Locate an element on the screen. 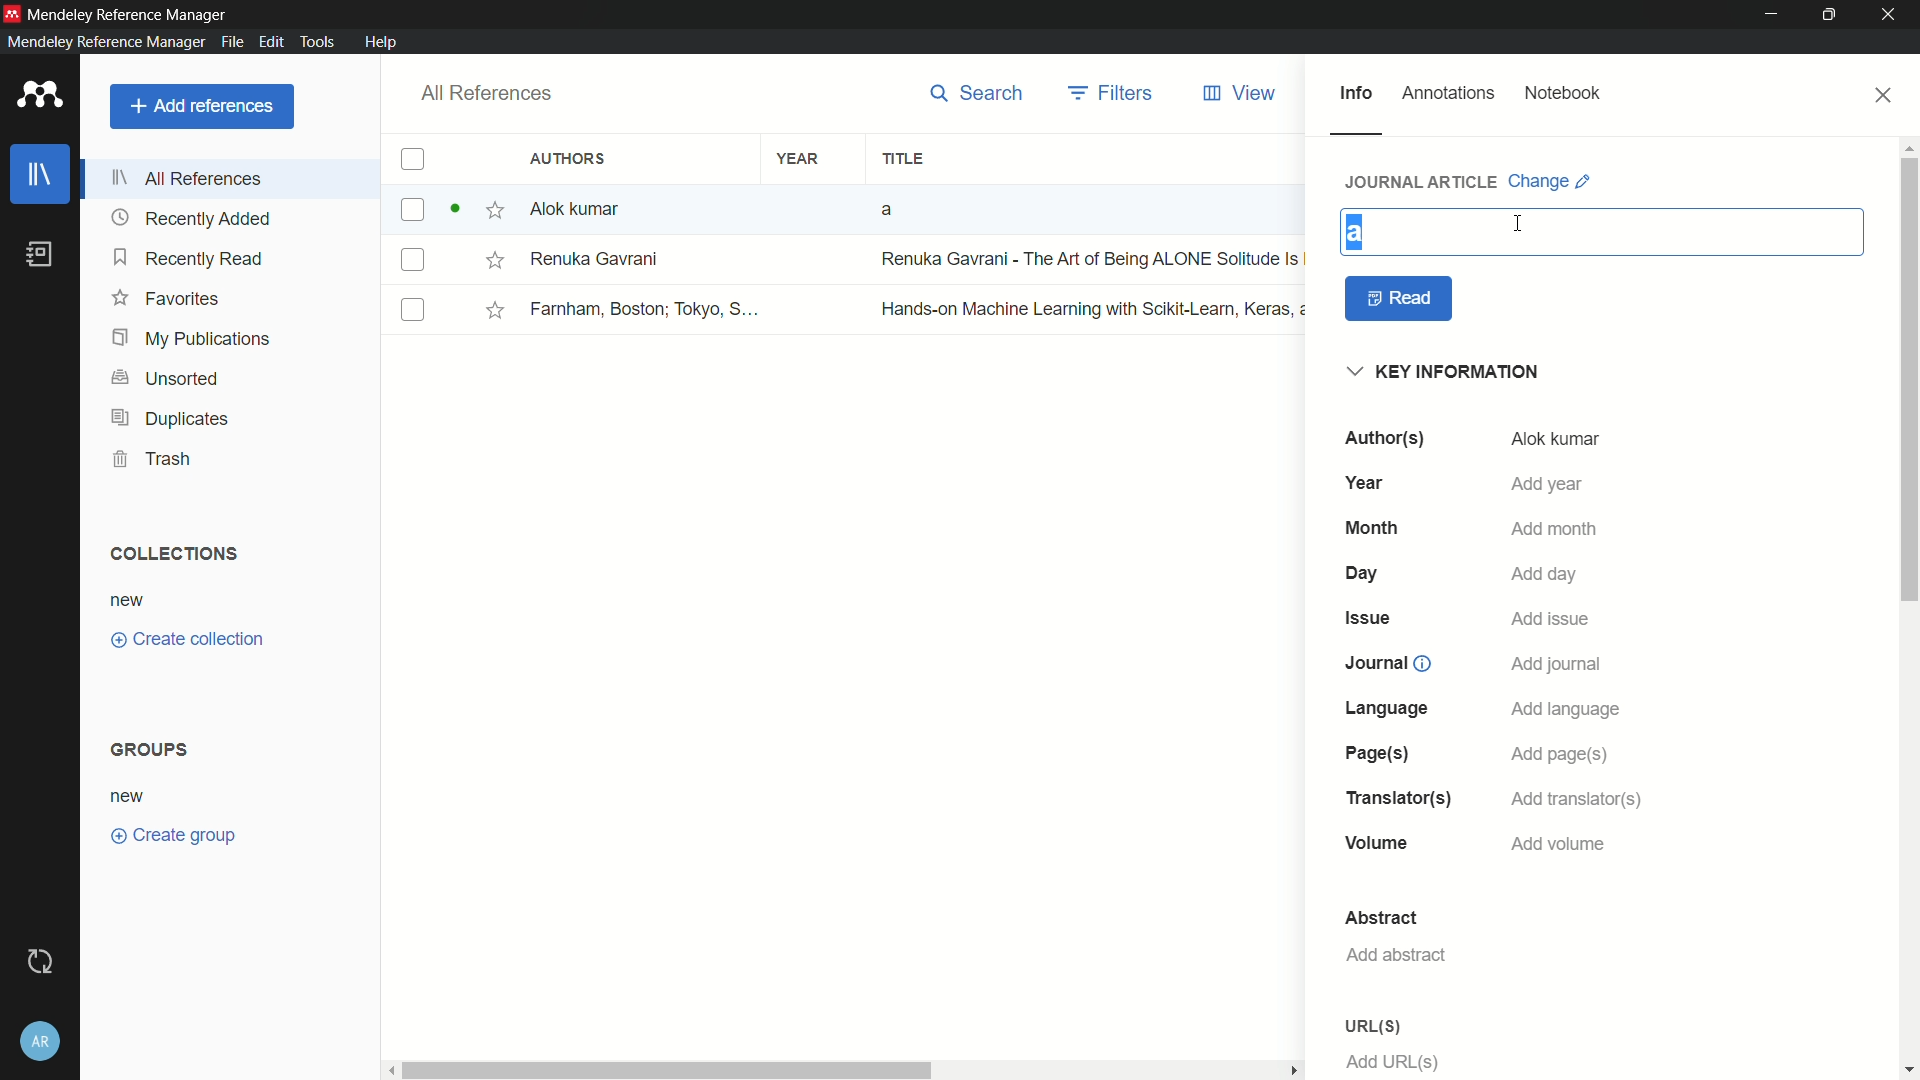  annotations is located at coordinates (1449, 93).